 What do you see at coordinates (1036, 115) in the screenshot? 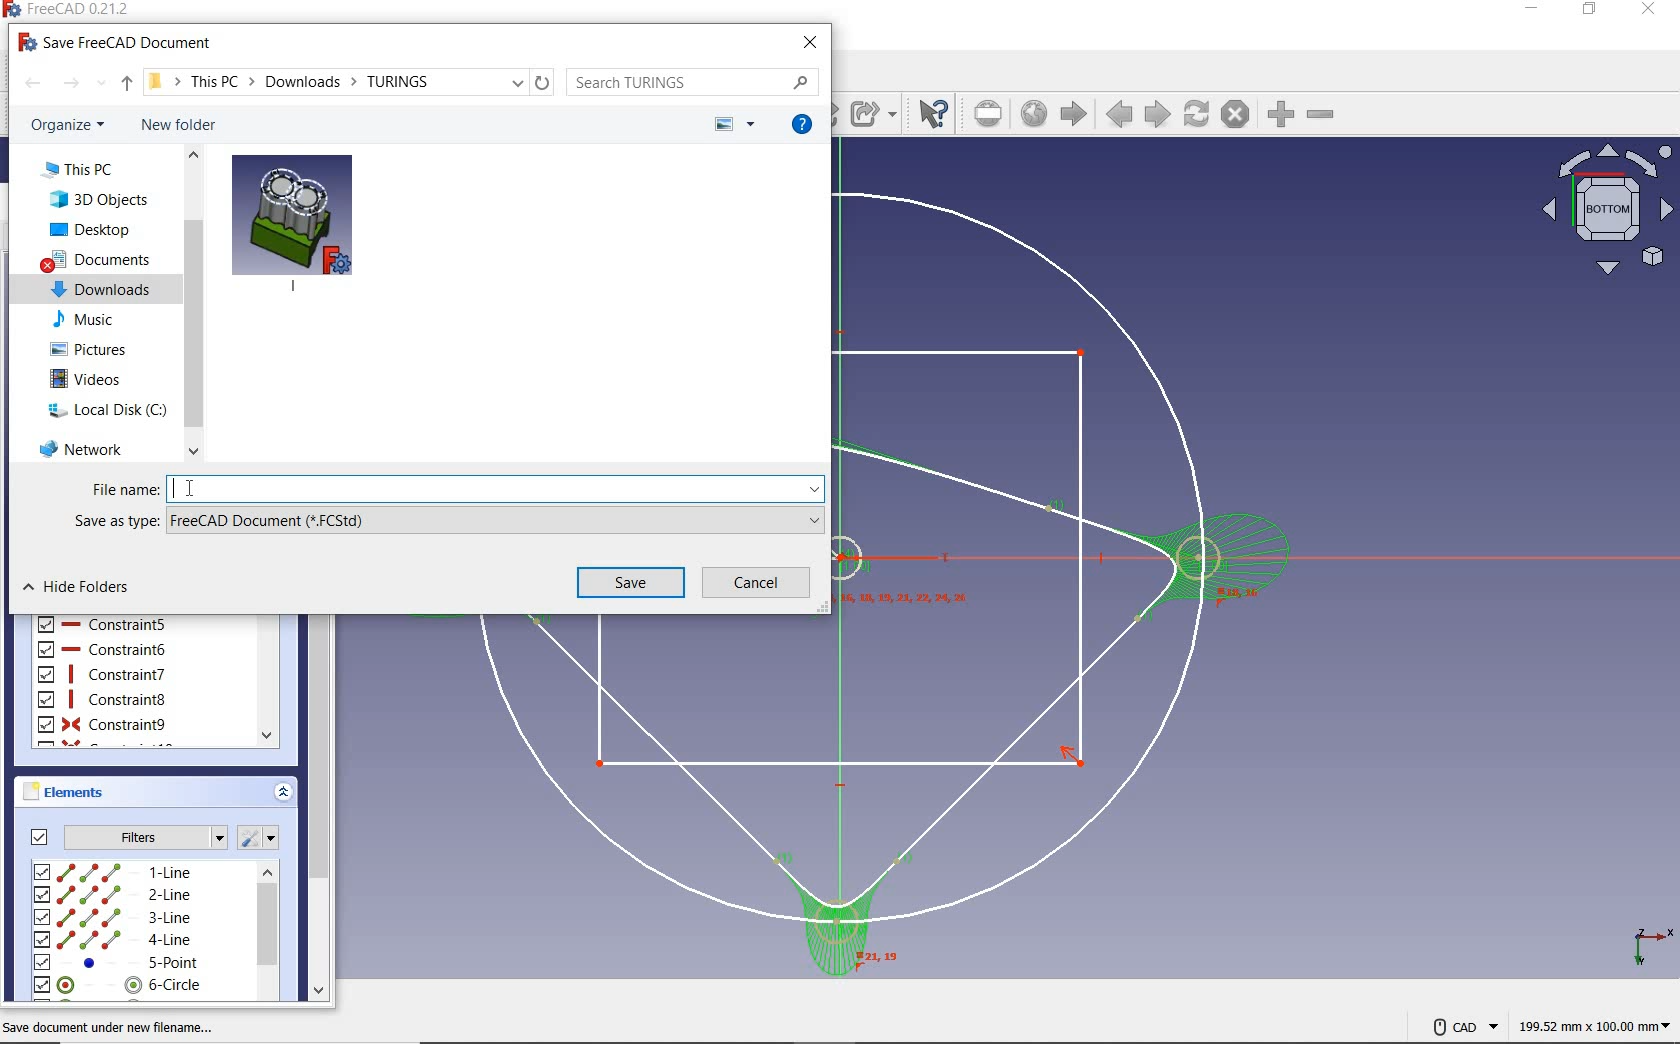
I see `open website` at bounding box center [1036, 115].